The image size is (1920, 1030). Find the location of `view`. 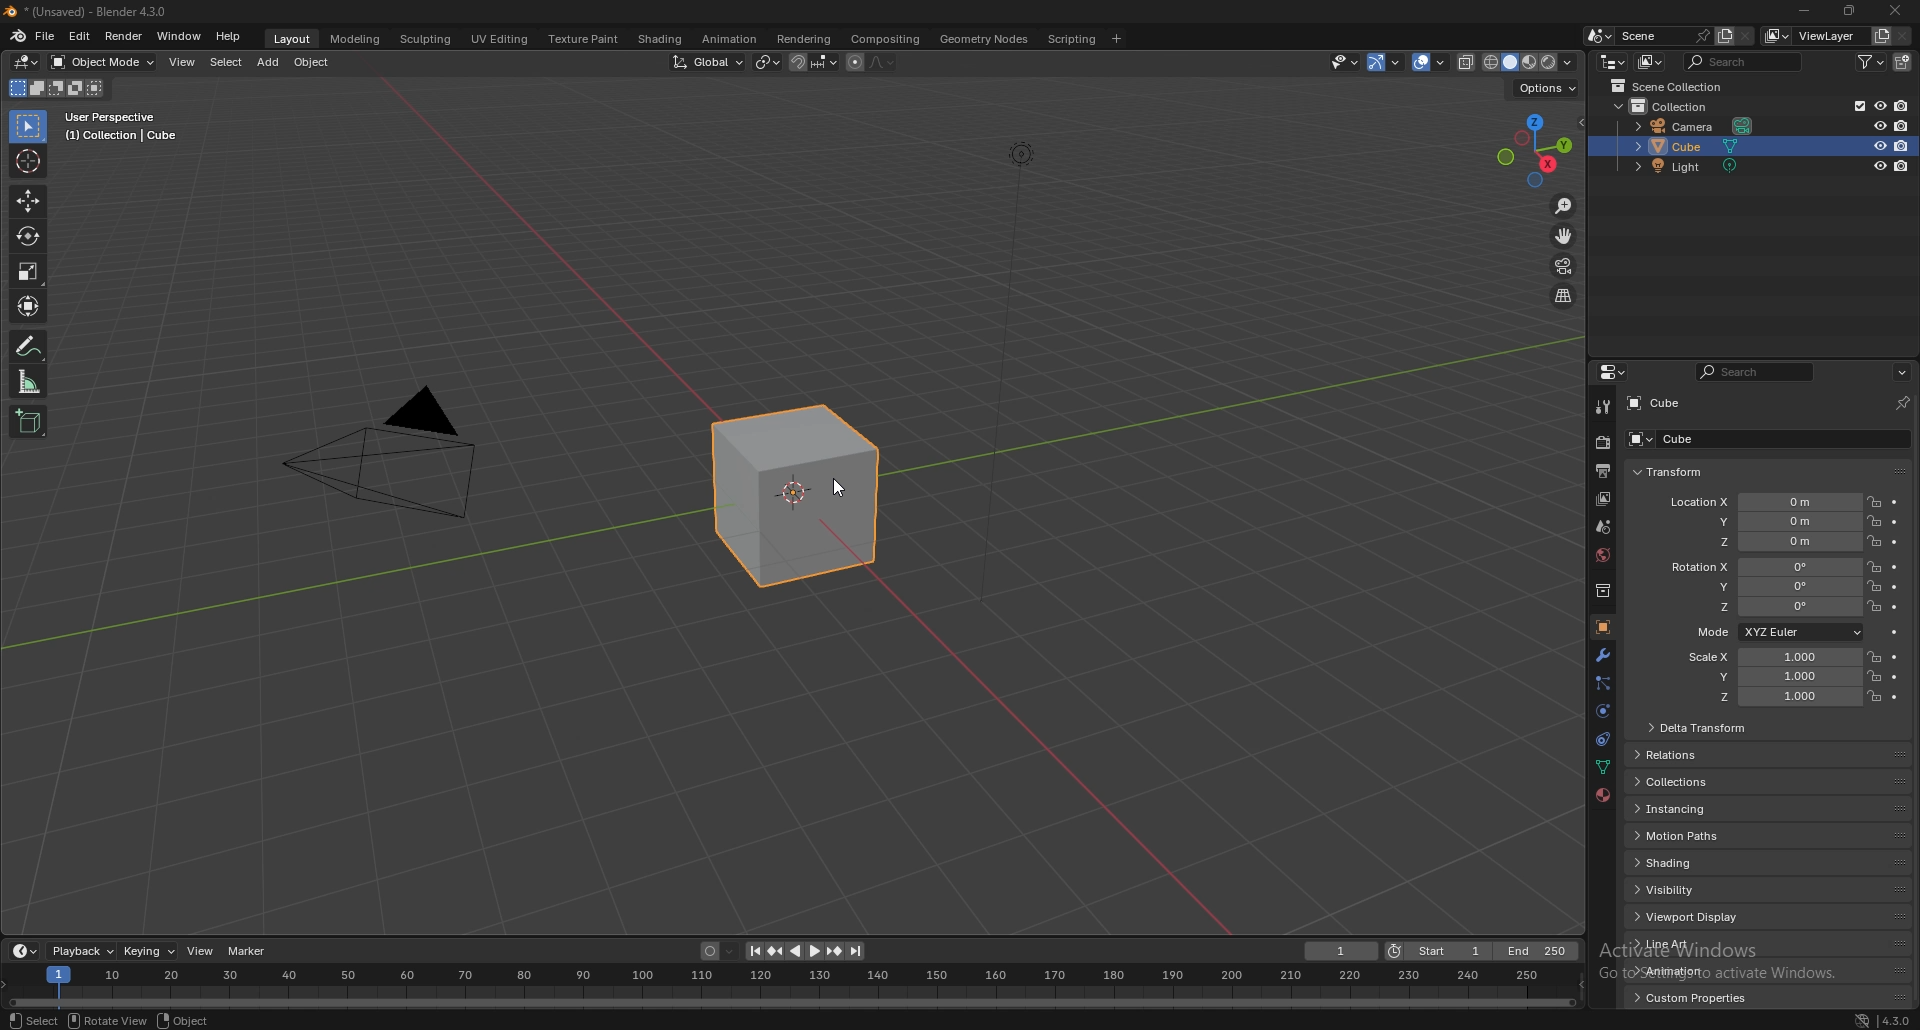

view is located at coordinates (202, 951).